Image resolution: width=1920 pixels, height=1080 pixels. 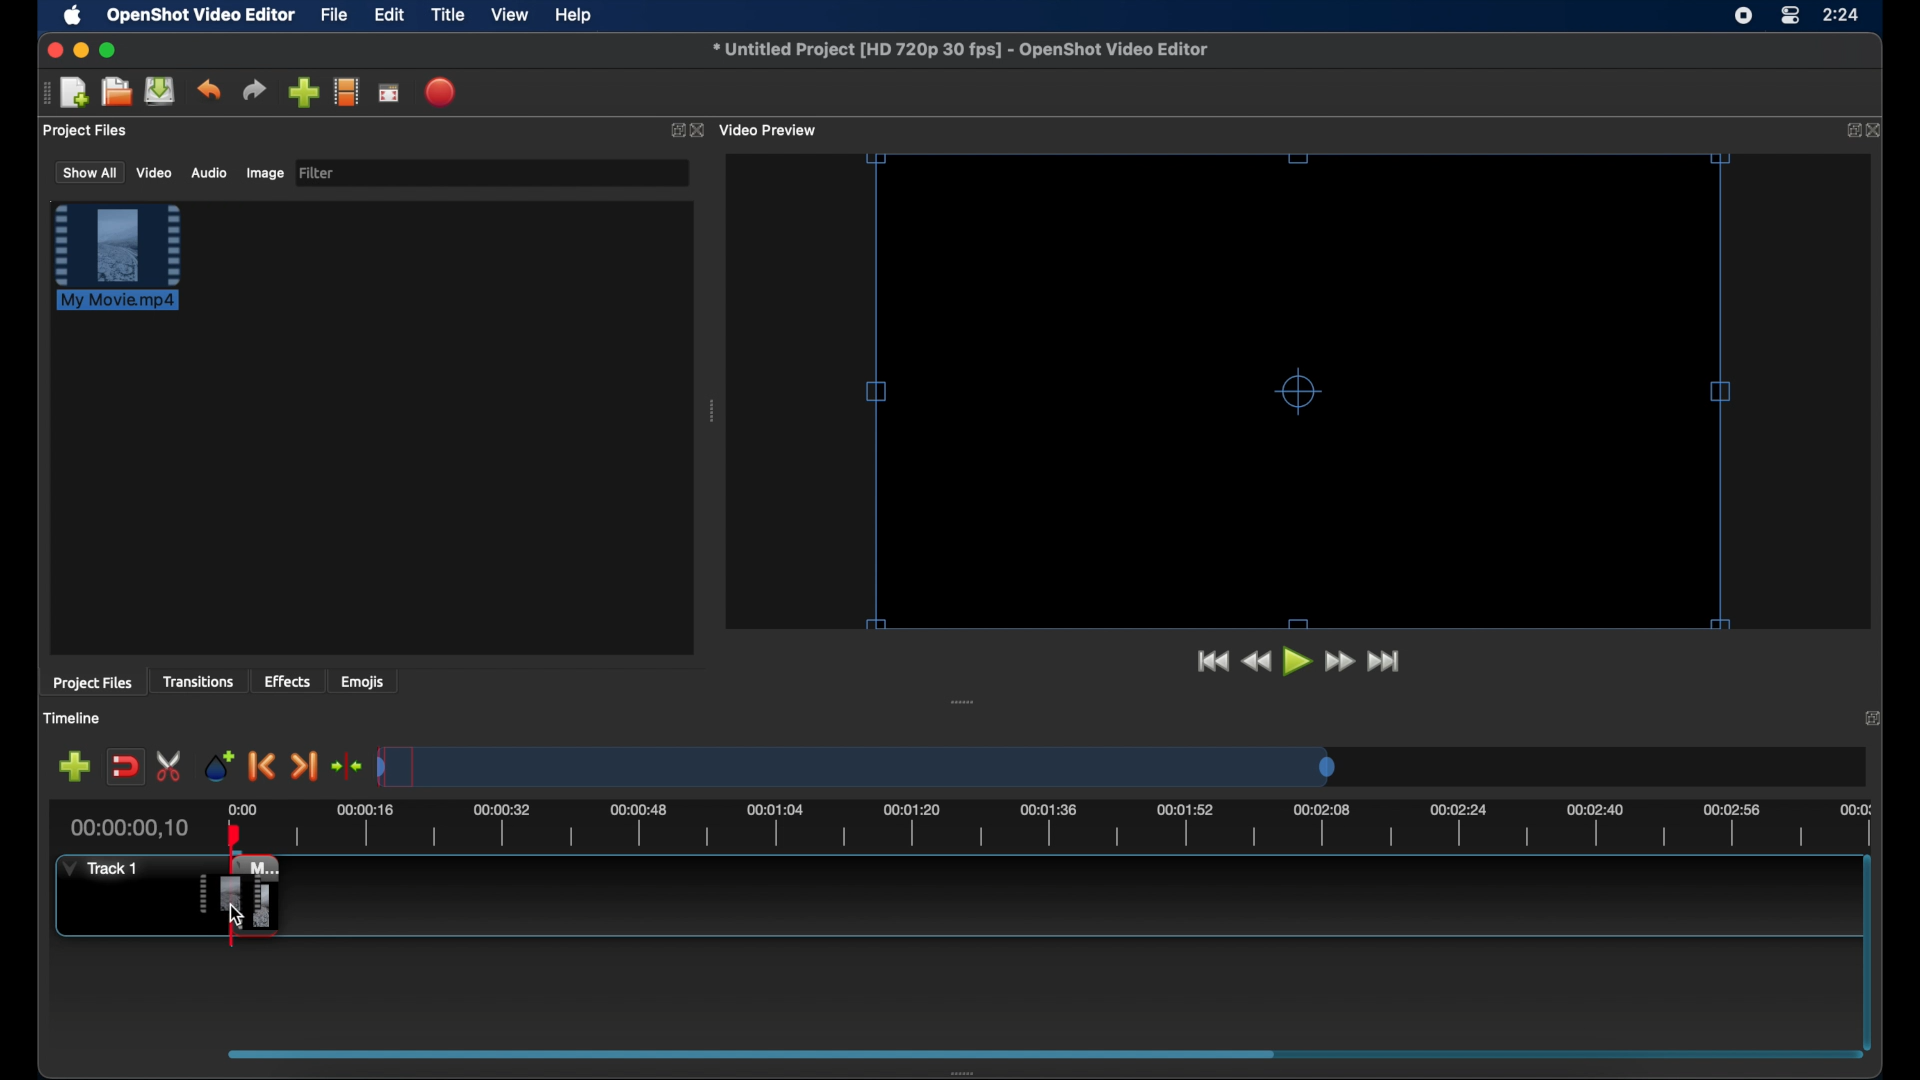 I want to click on image, so click(x=264, y=173).